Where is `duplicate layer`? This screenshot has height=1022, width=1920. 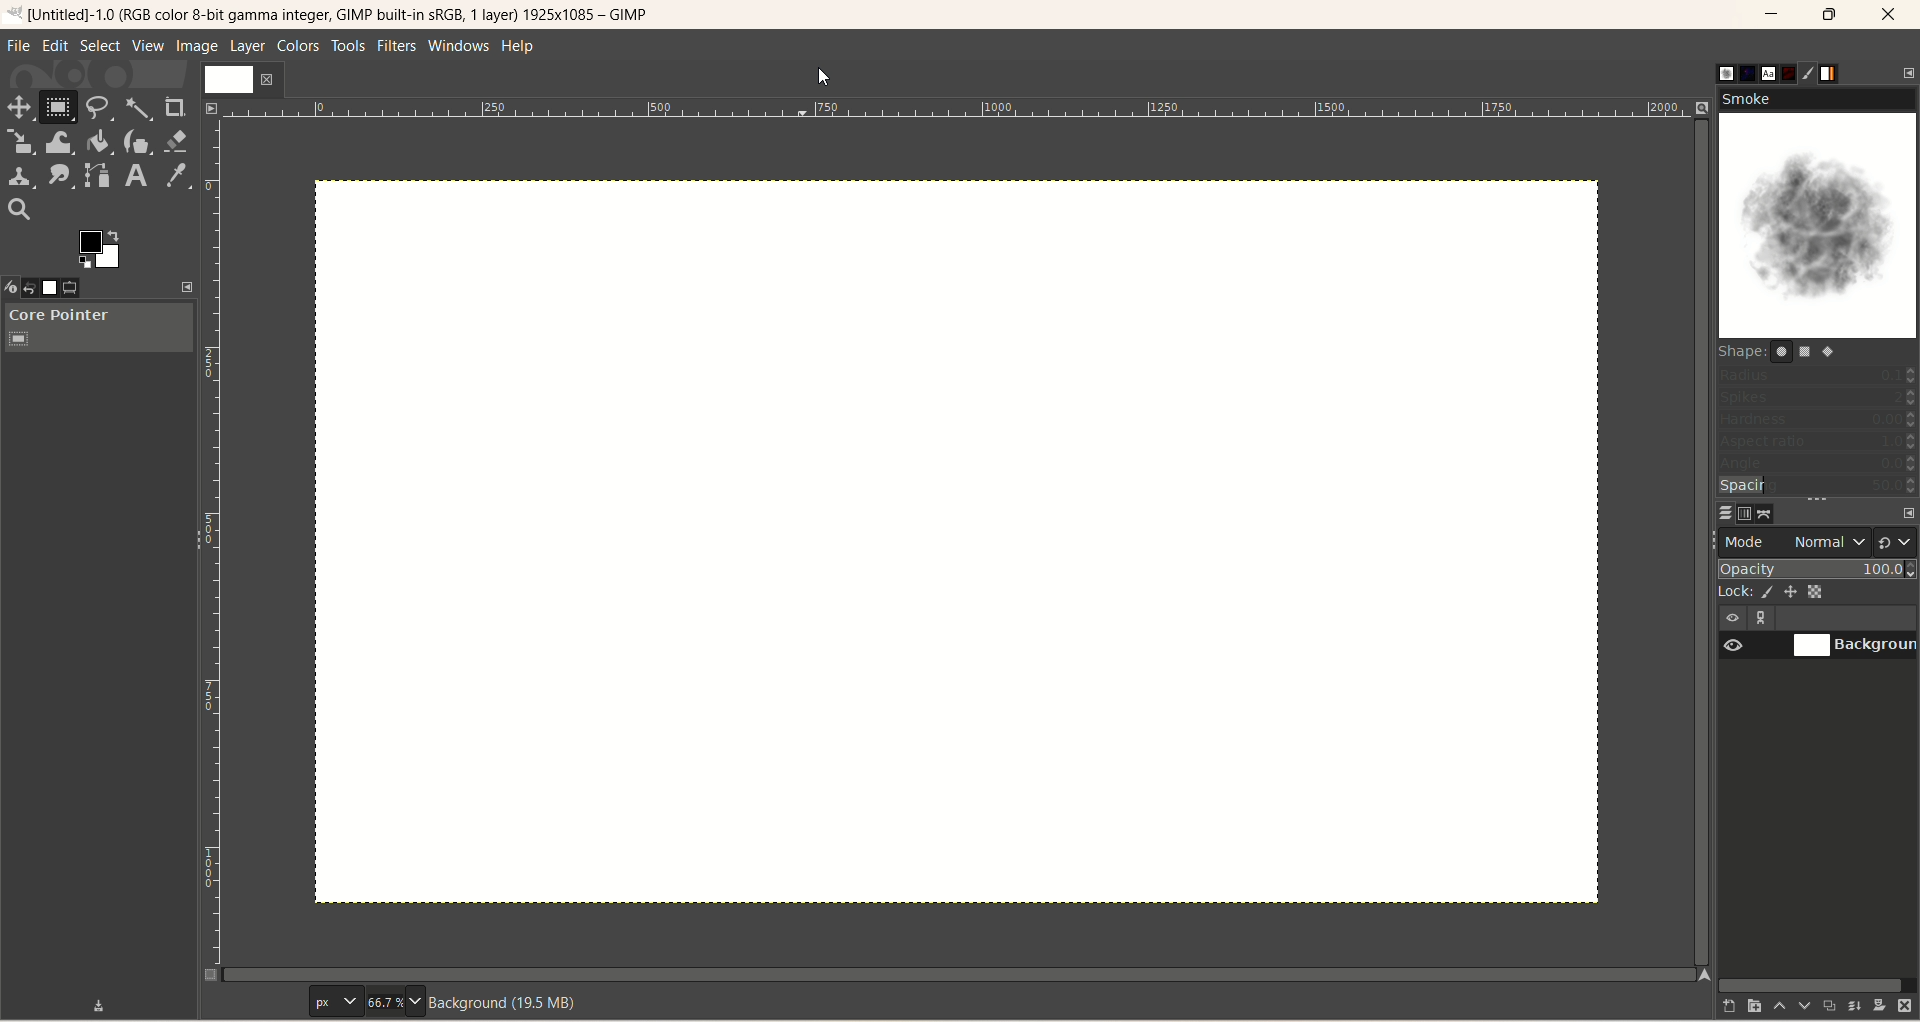
duplicate layer is located at coordinates (1825, 1005).